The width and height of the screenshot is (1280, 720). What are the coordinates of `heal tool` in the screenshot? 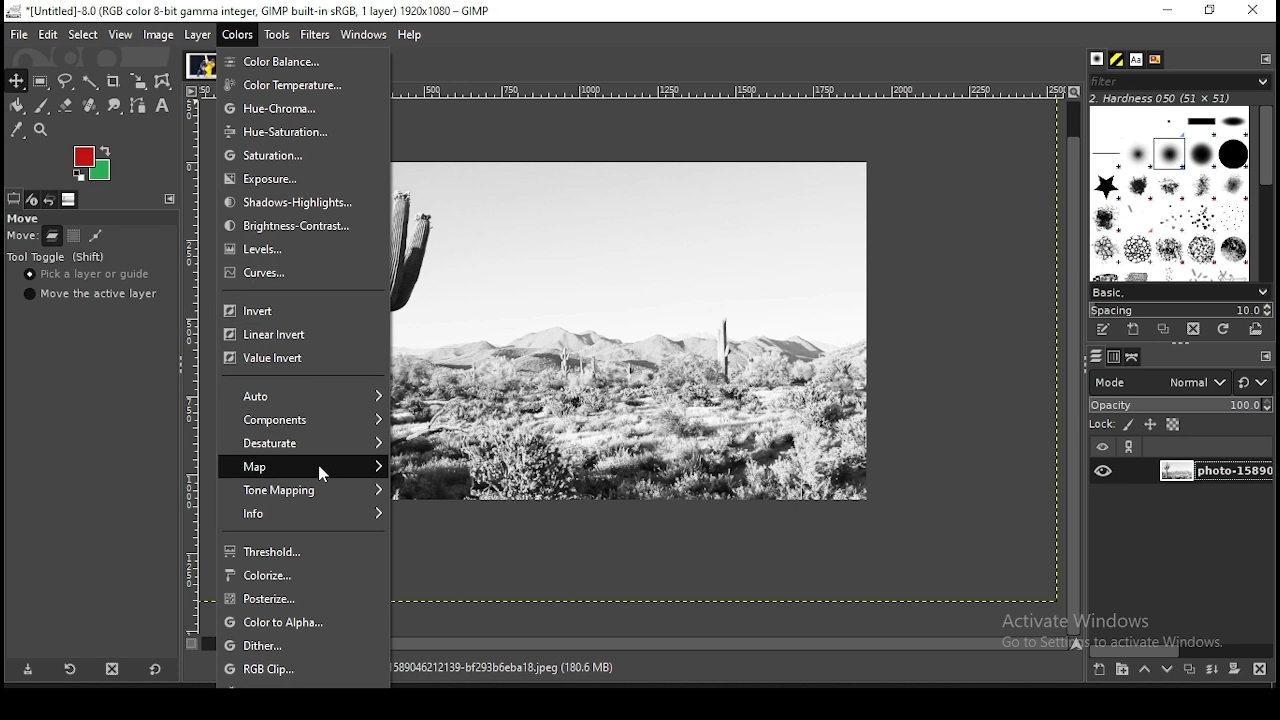 It's located at (93, 105).